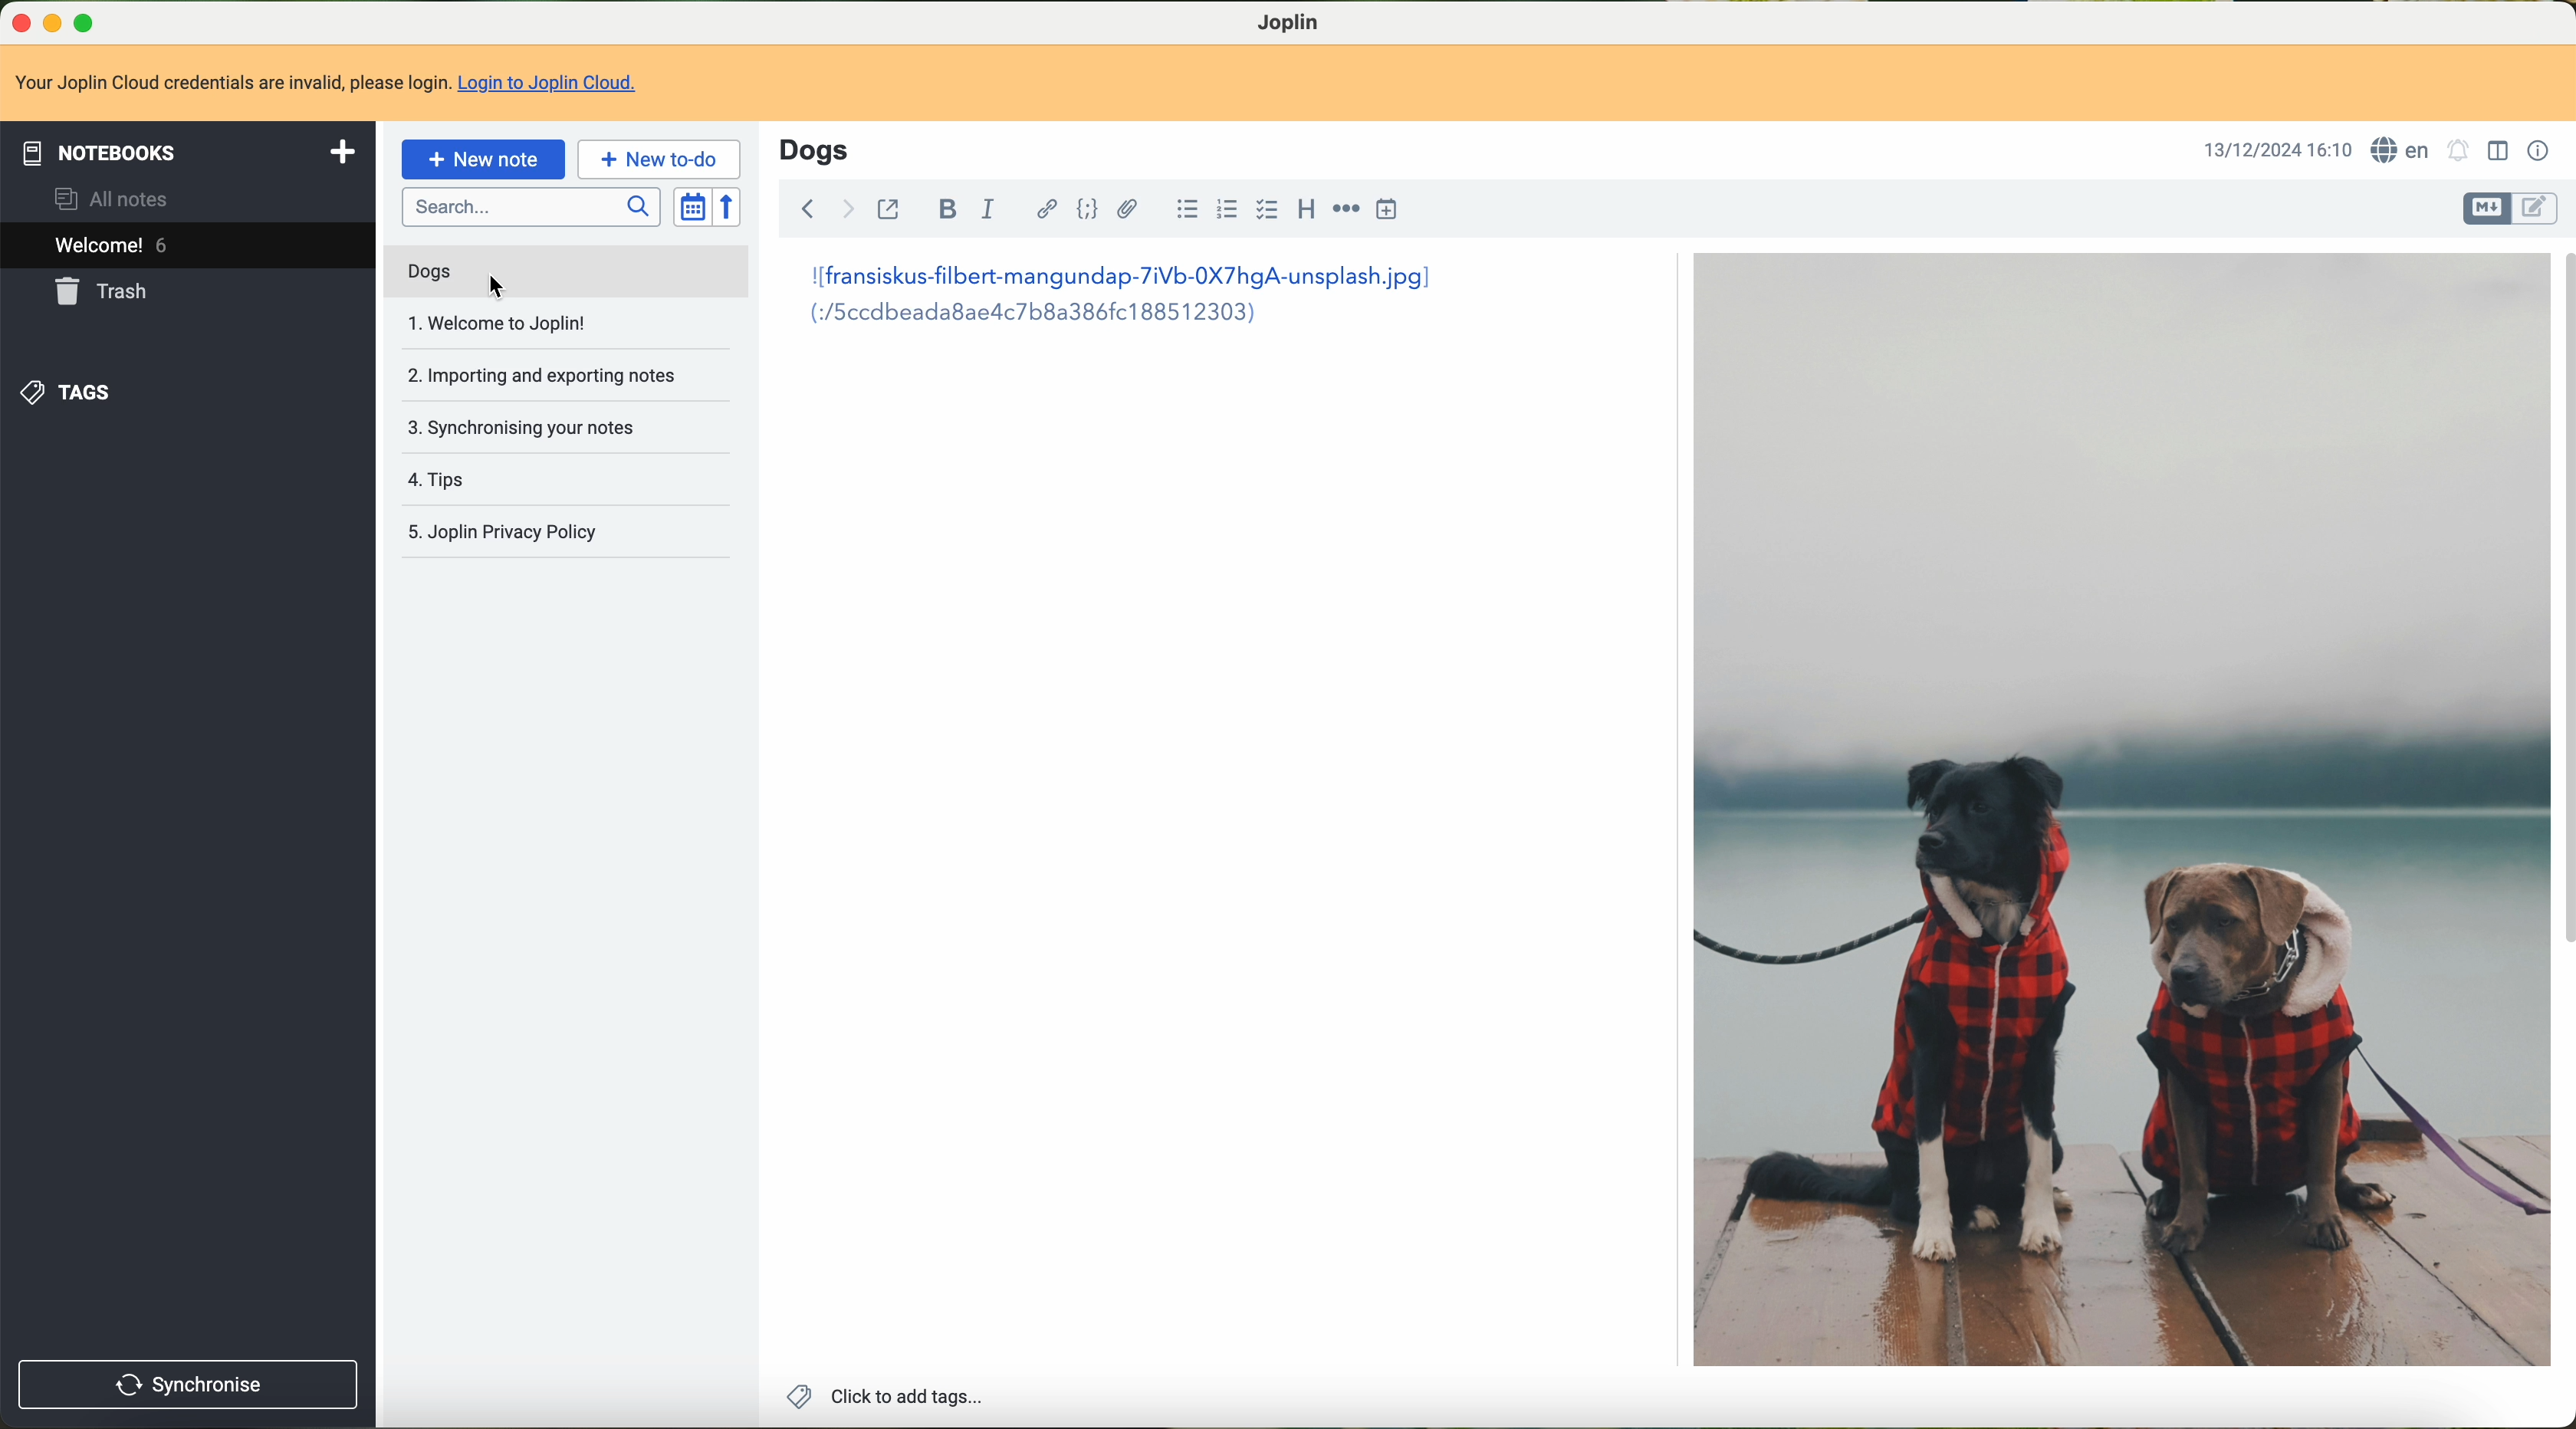  I want to click on welcome note, so click(497, 325).